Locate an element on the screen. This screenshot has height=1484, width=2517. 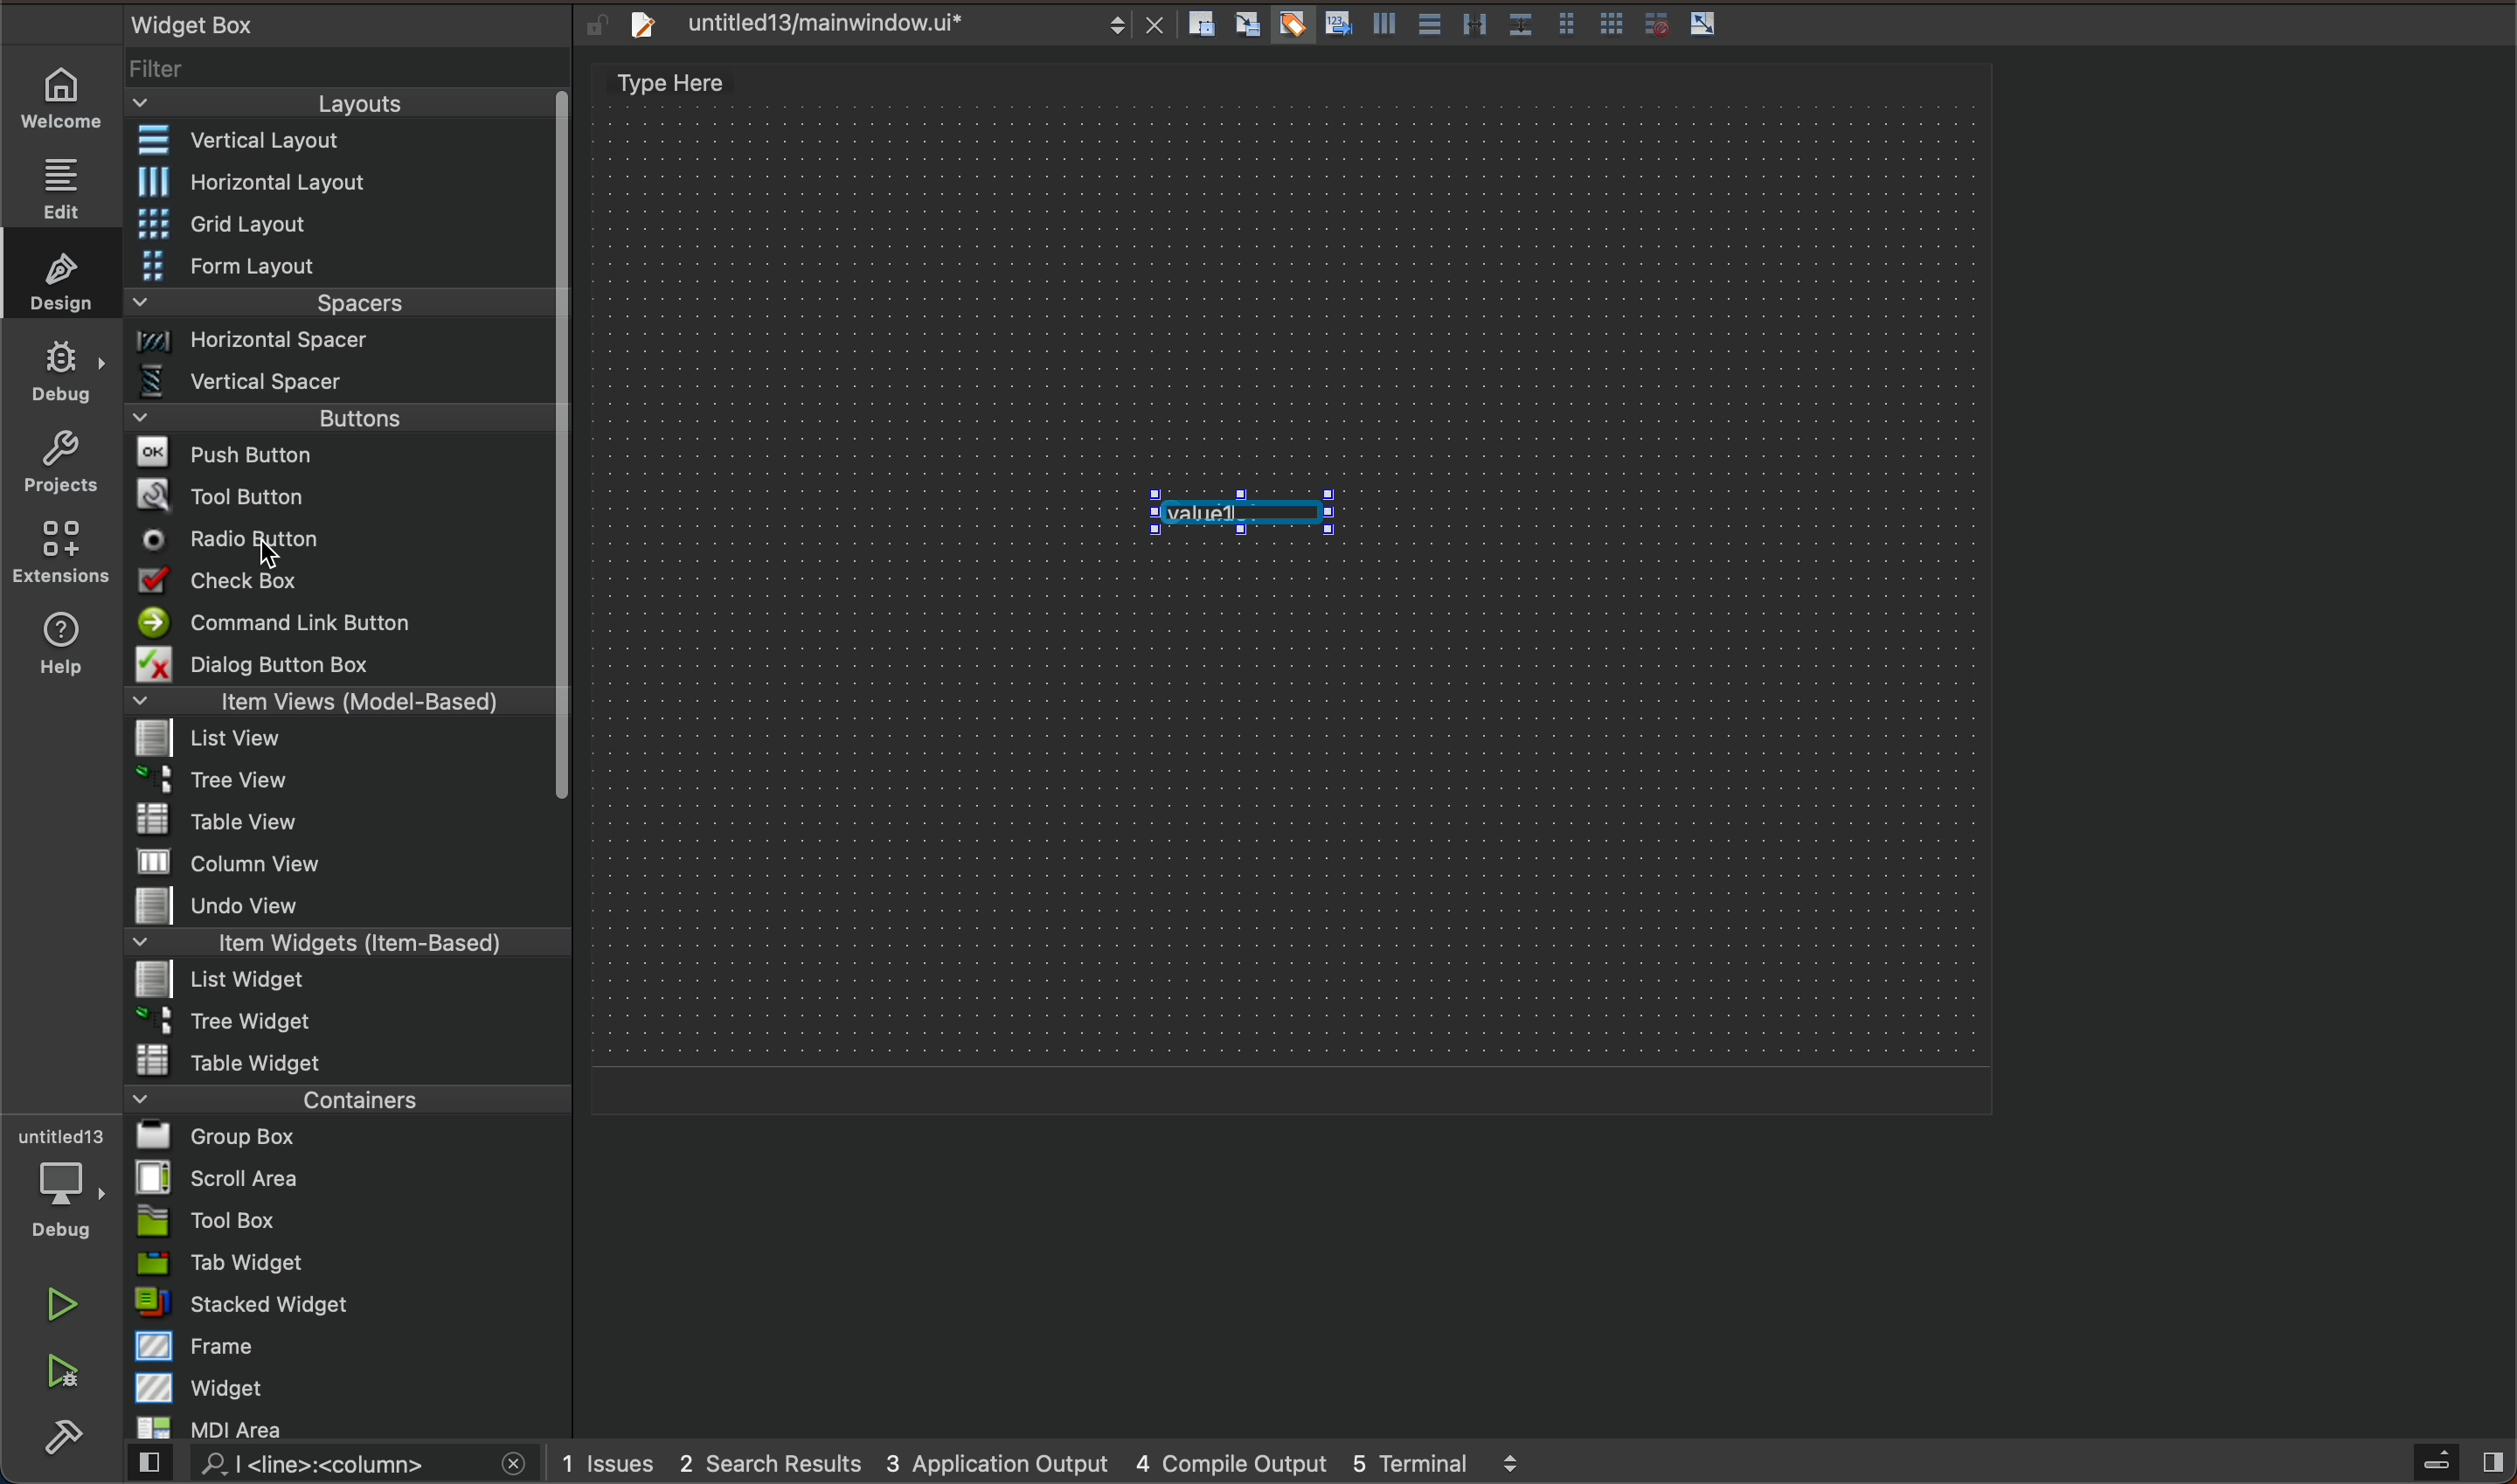
type here is located at coordinates (693, 86).